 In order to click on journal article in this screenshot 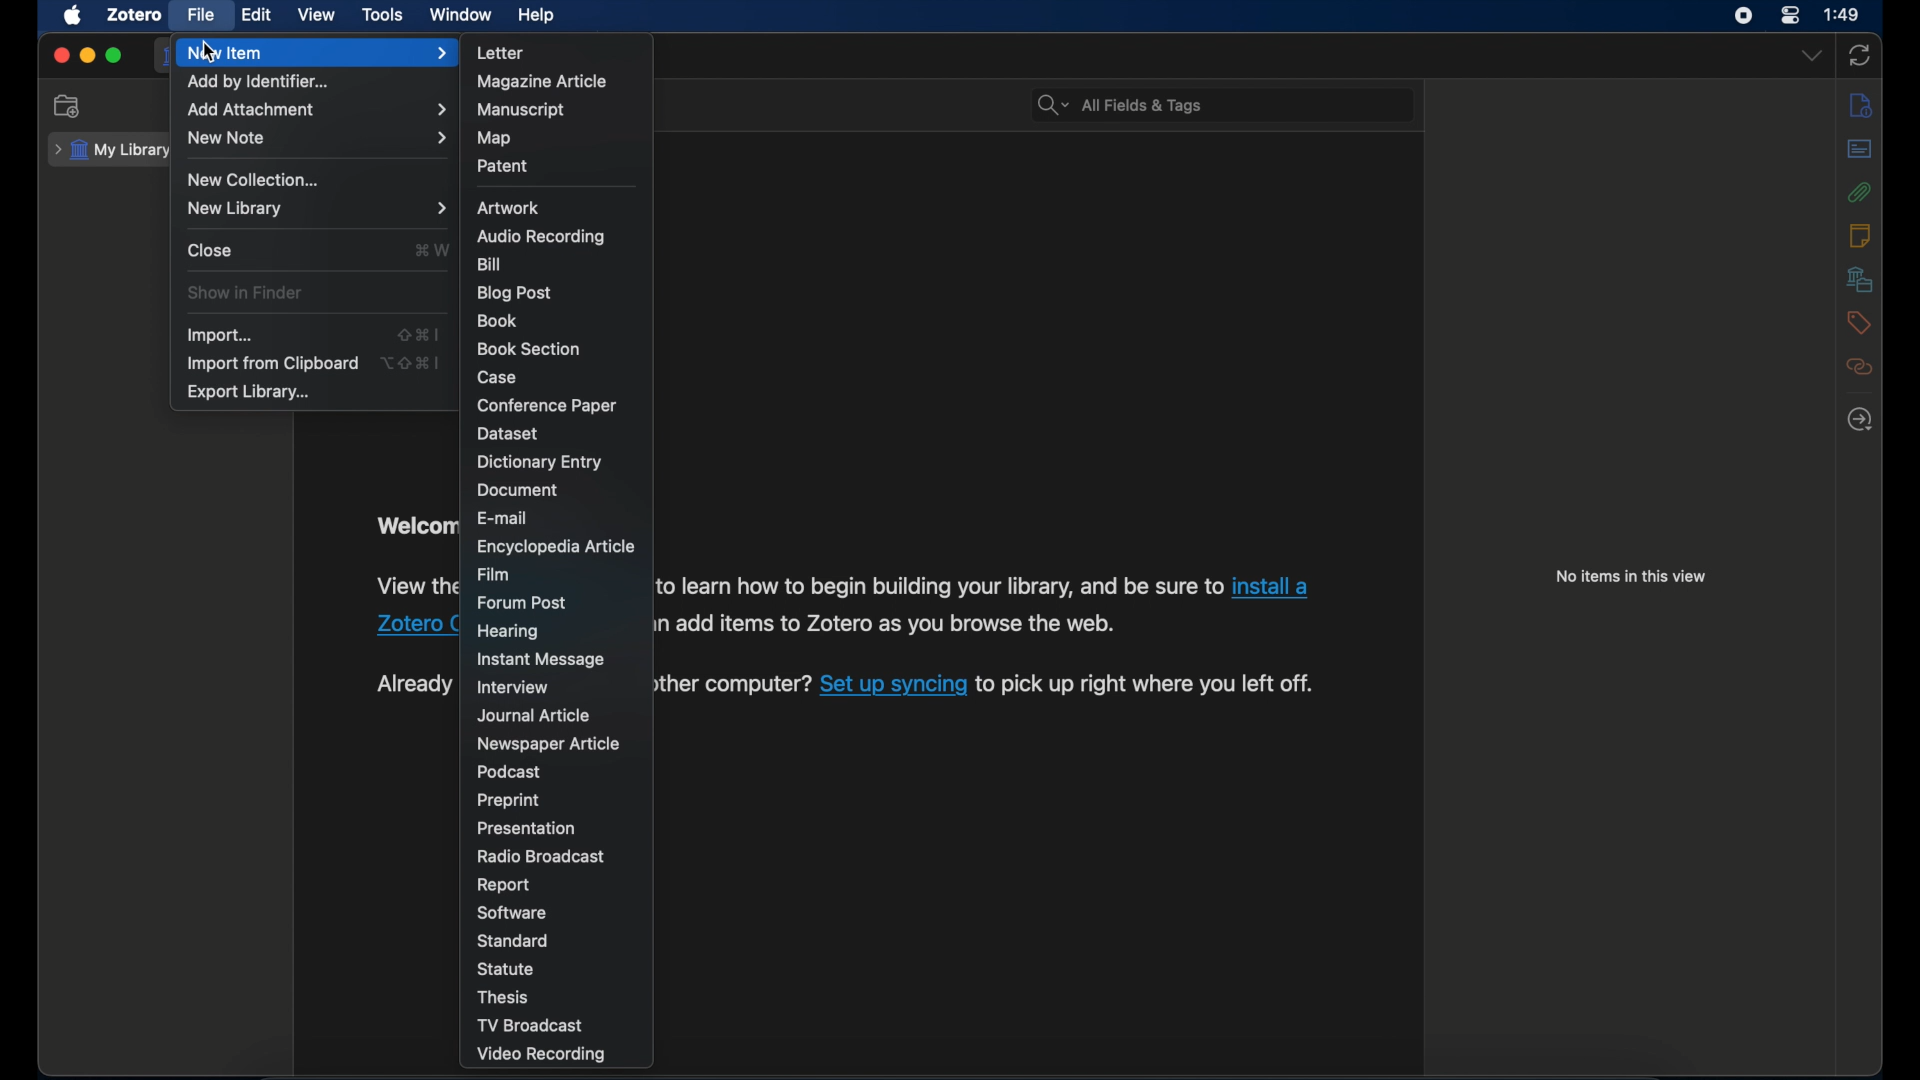, I will do `click(535, 717)`.